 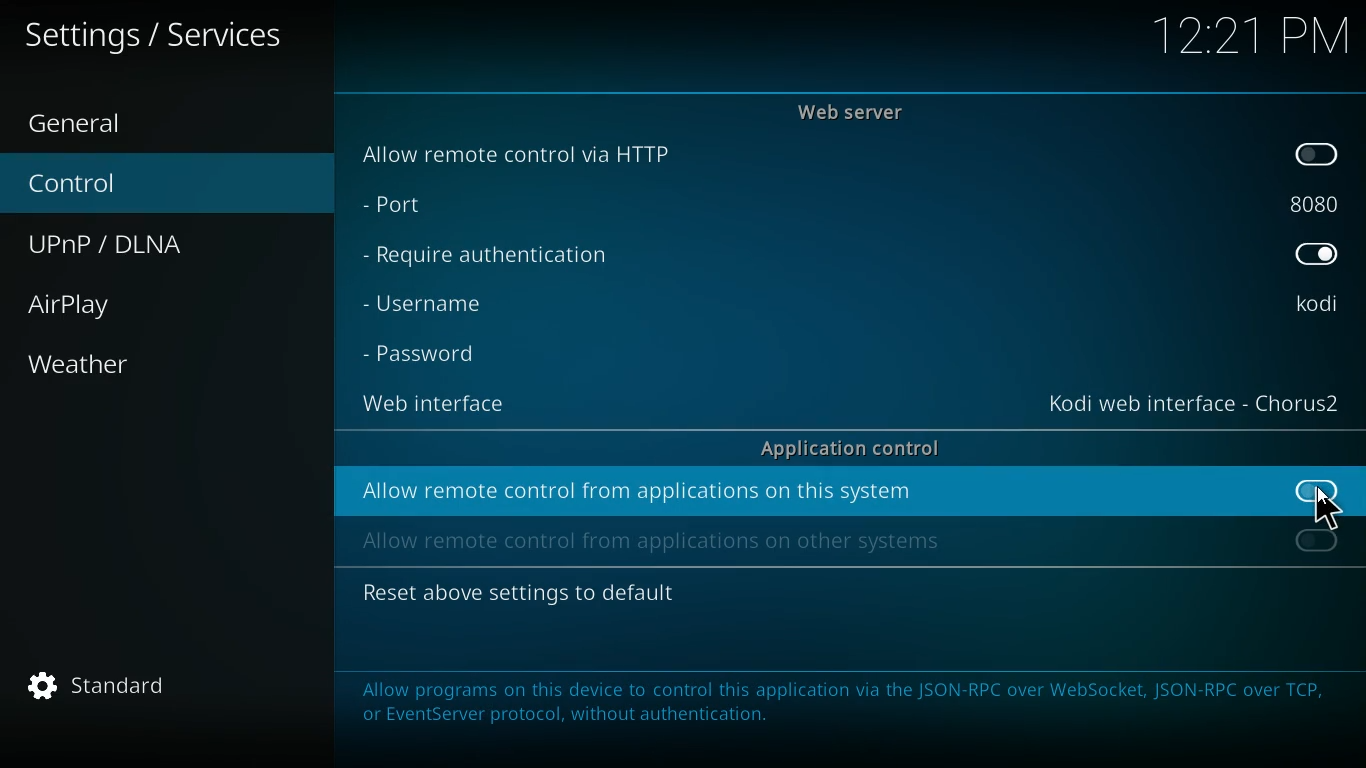 I want to click on web interface, so click(x=1192, y=402).